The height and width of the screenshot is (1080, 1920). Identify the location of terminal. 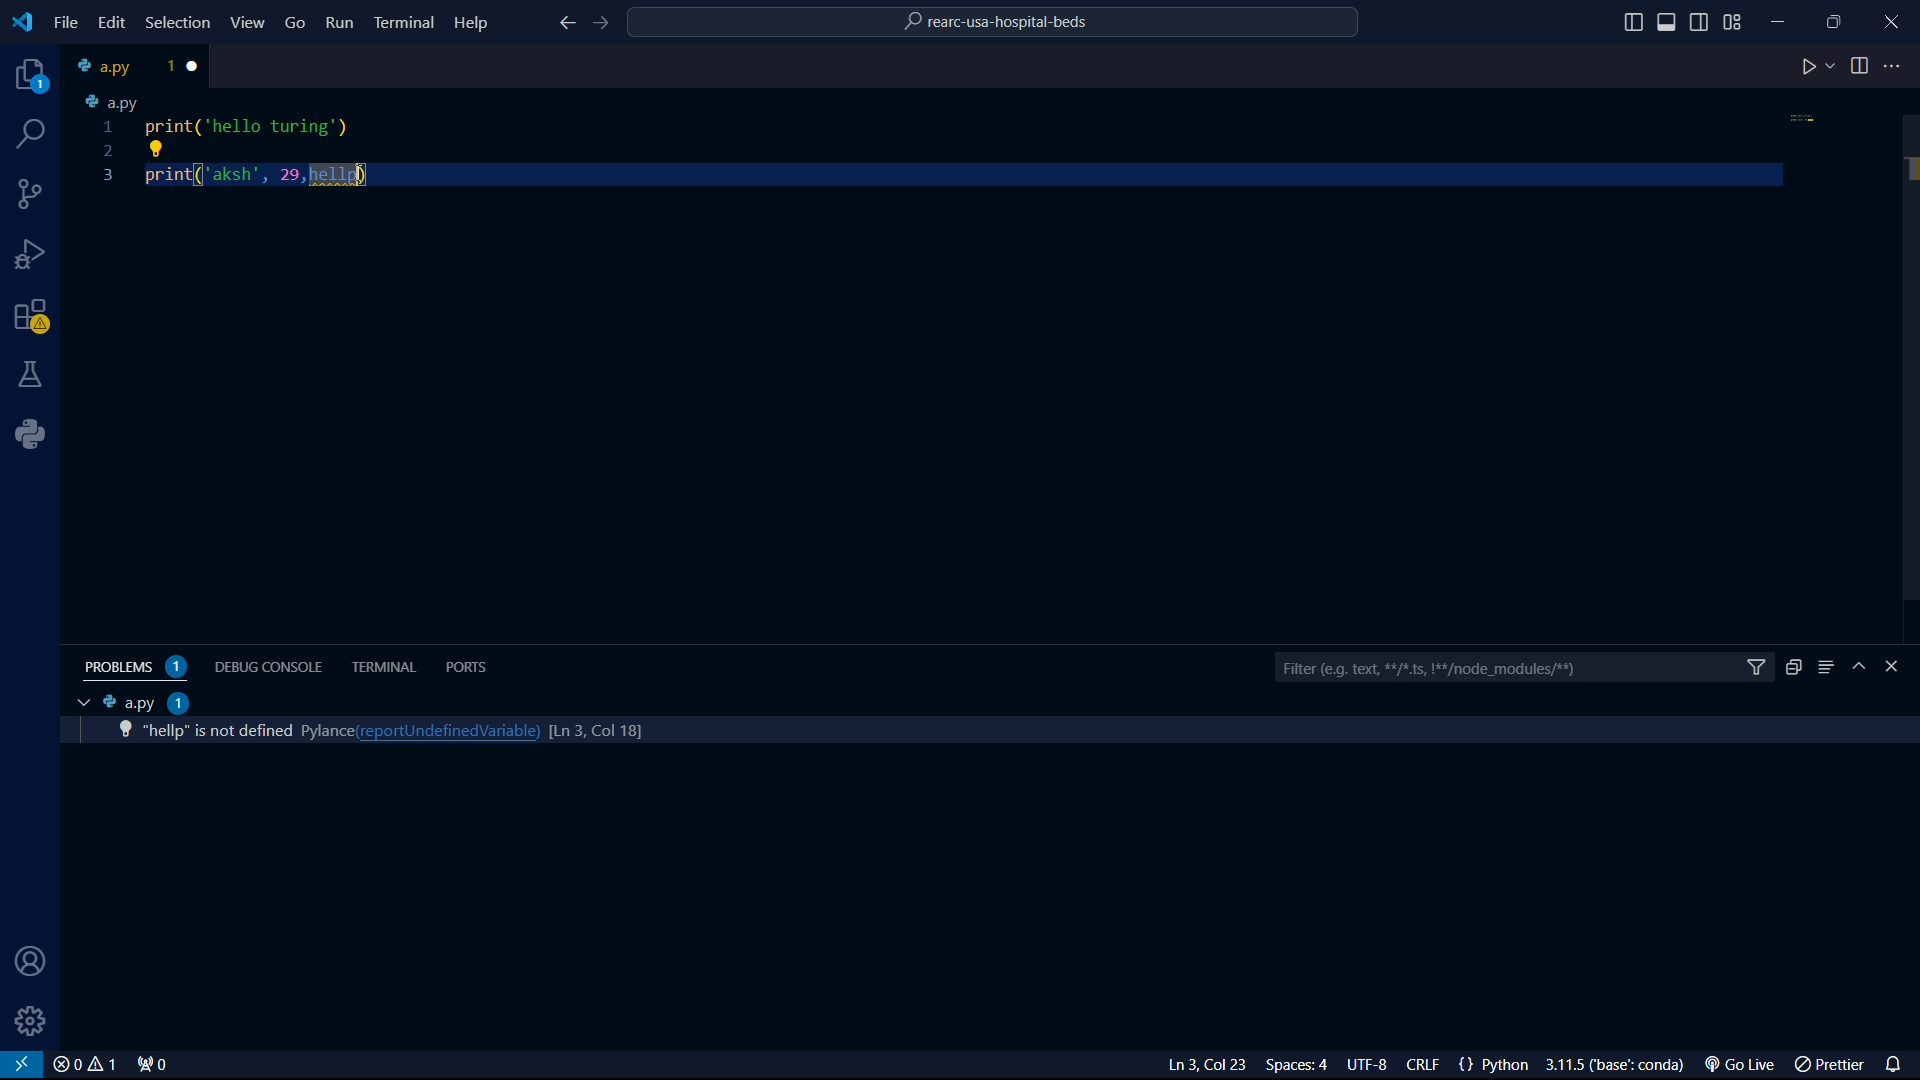
(385, 667).